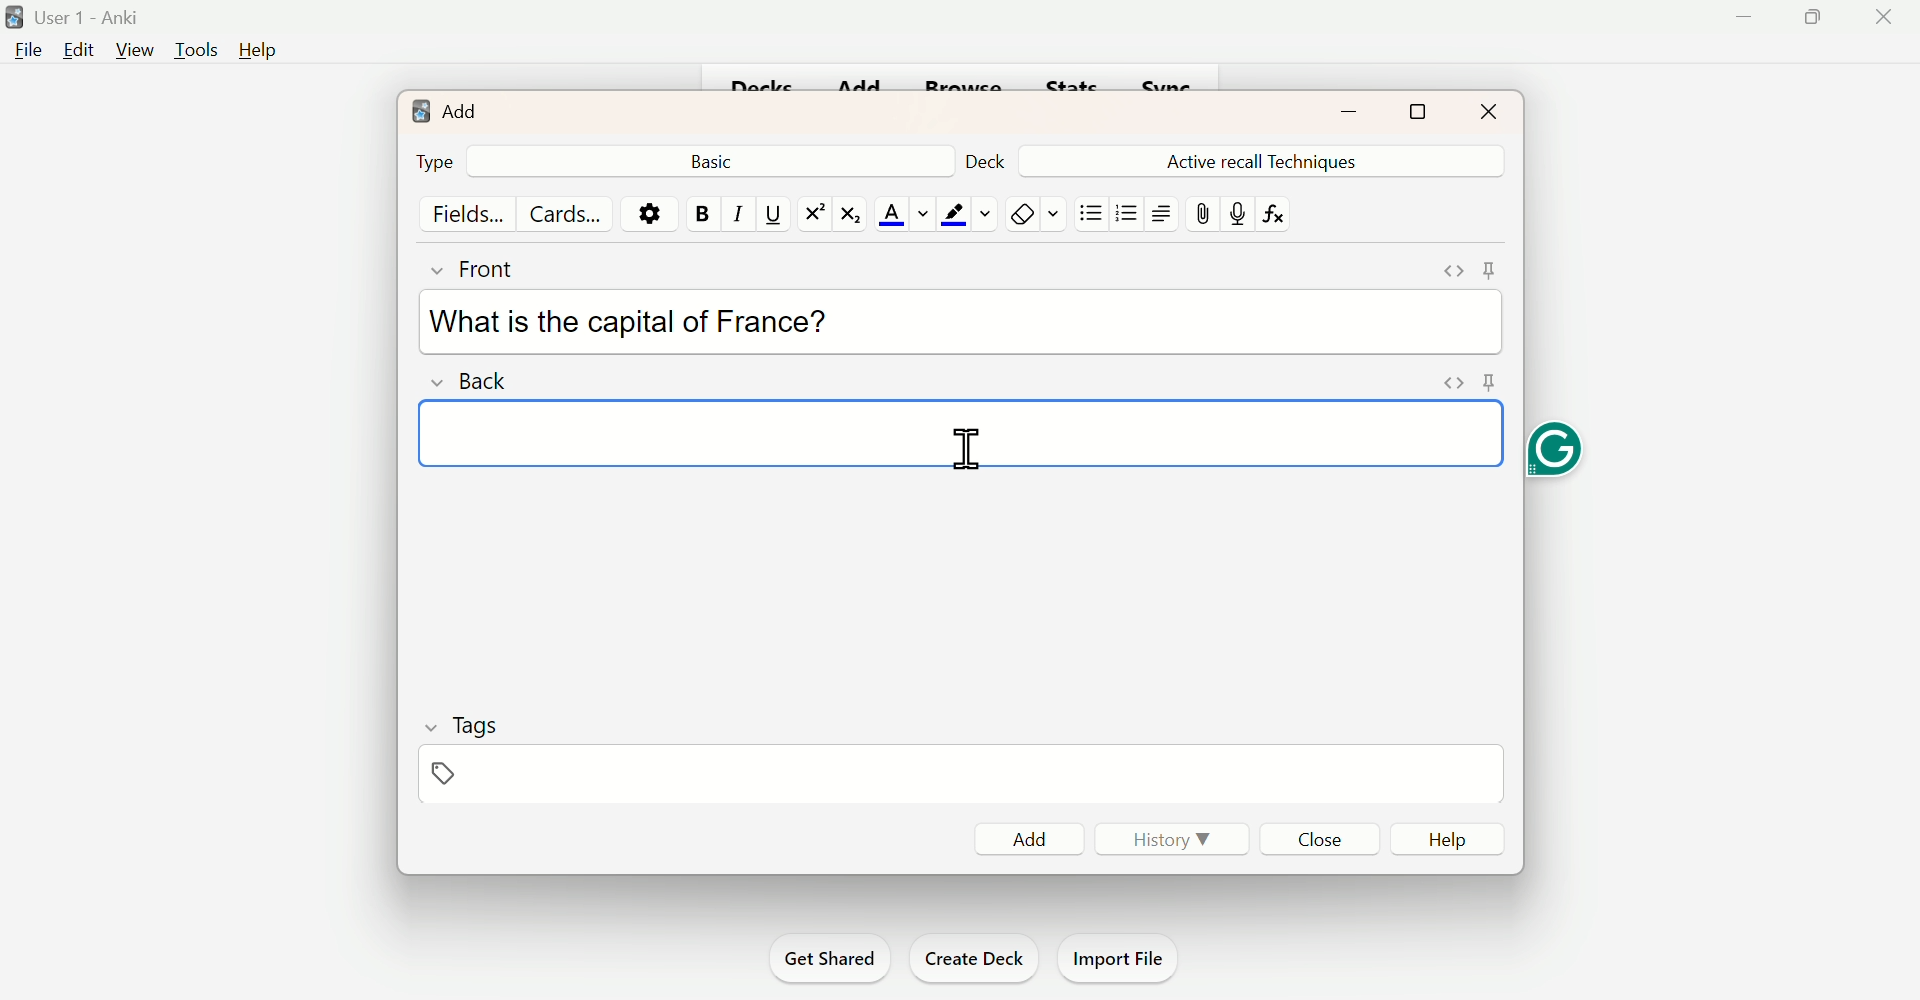 This screenshot has height=1000, width=1920. Describe the element at coordinates (1159, 212) in the screenshot. I see `Text Alignment` at that location.